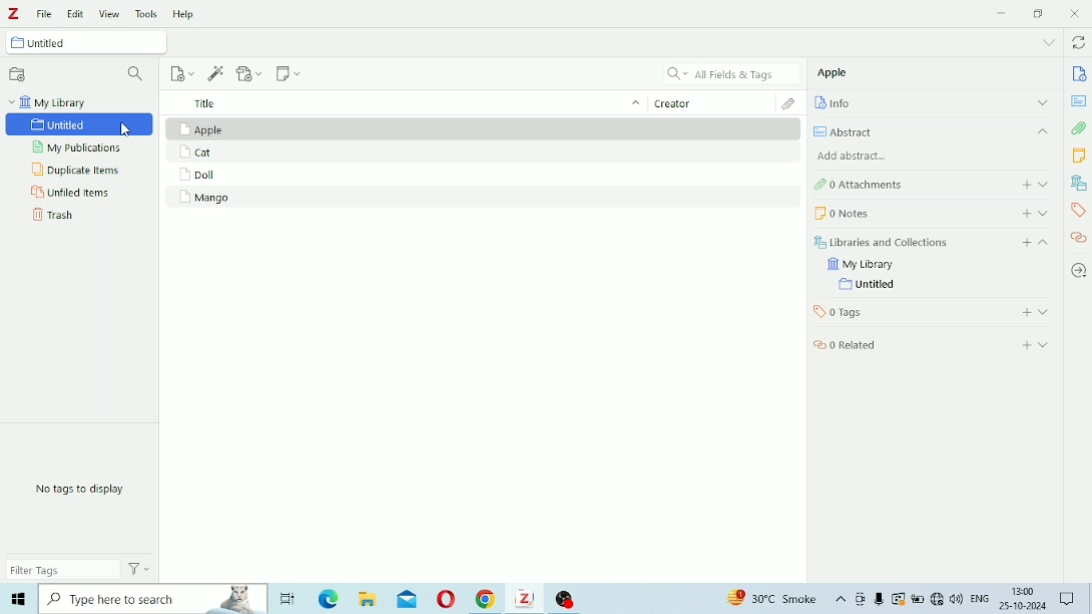 The image size is (1092, 614). Describe the element at coordinates (1077, 182) in the screenshot. I see `Libraries and Collections` at that location.